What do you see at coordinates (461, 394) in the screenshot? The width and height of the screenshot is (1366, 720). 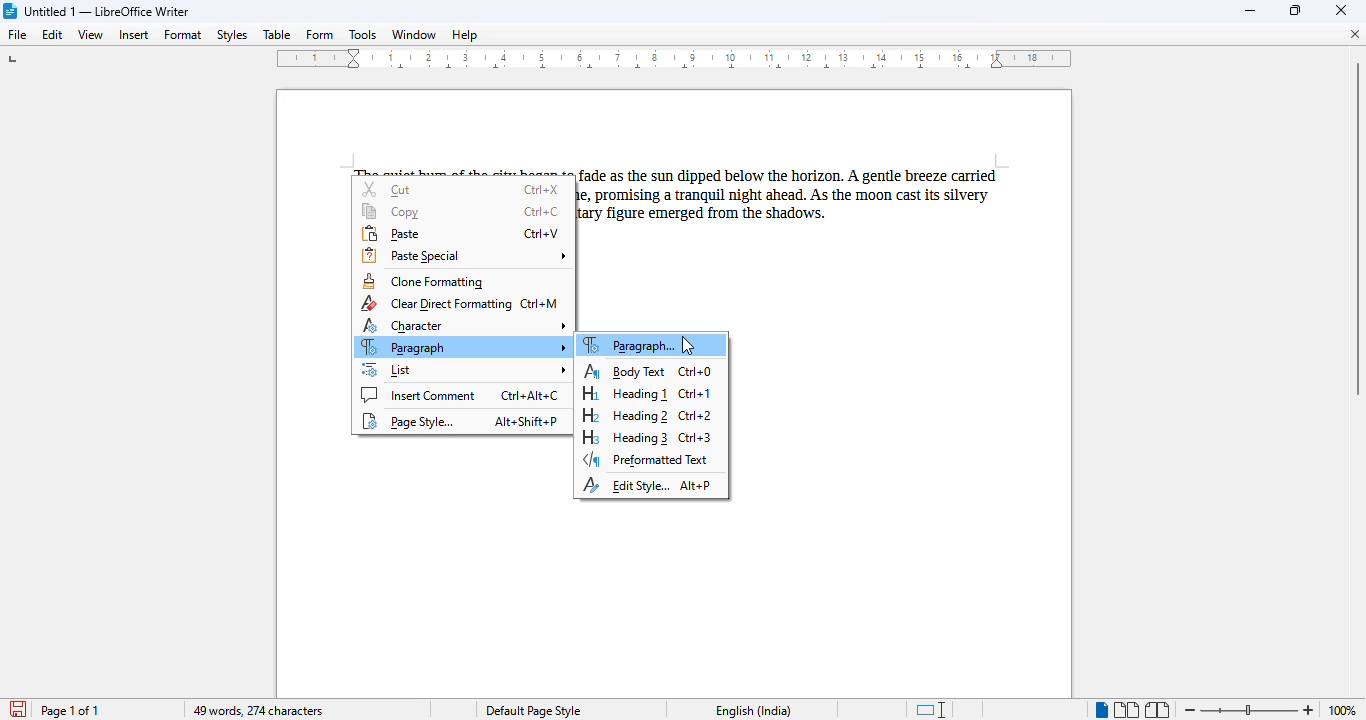 I see `insert comment` at bounding box center [461, 394].